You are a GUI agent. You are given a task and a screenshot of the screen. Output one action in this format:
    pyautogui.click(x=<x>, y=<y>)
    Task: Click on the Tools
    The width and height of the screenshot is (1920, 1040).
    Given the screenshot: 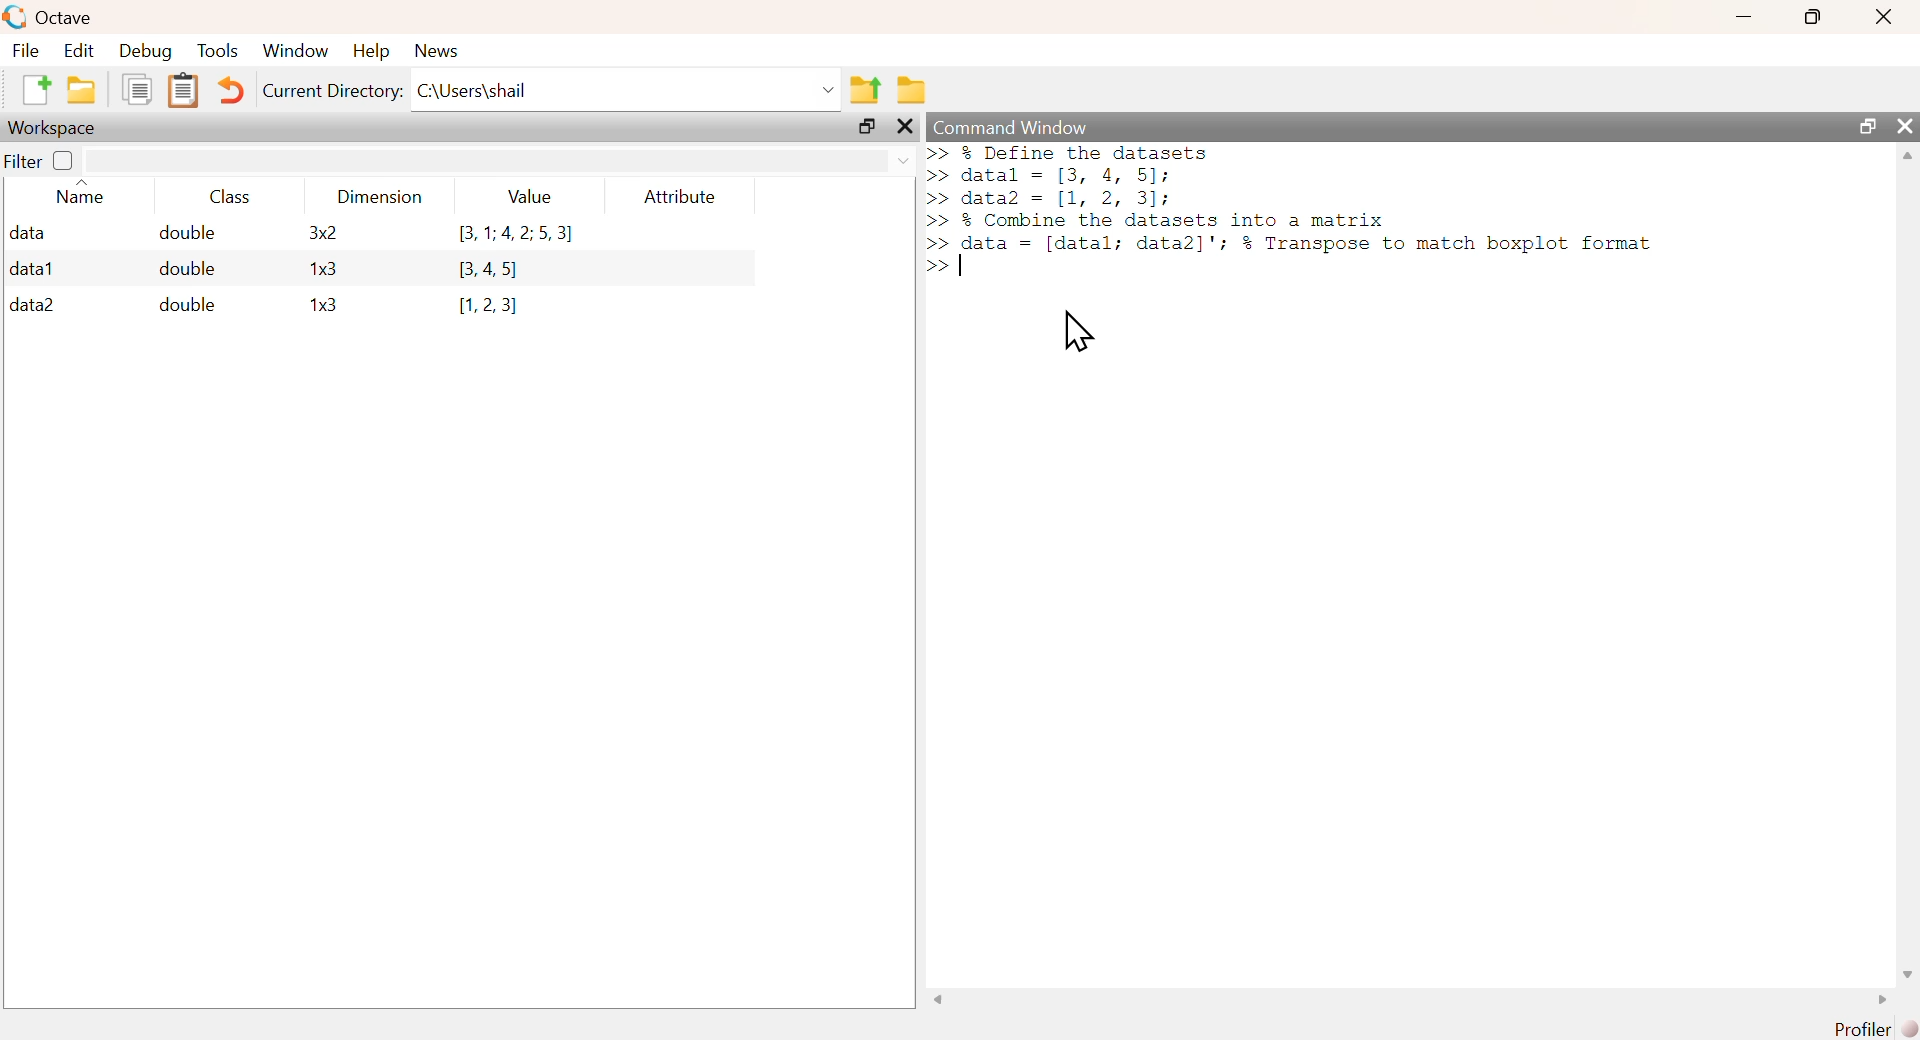 What is the action you would take?
    pyautogui.click(x=219, y=50)
    